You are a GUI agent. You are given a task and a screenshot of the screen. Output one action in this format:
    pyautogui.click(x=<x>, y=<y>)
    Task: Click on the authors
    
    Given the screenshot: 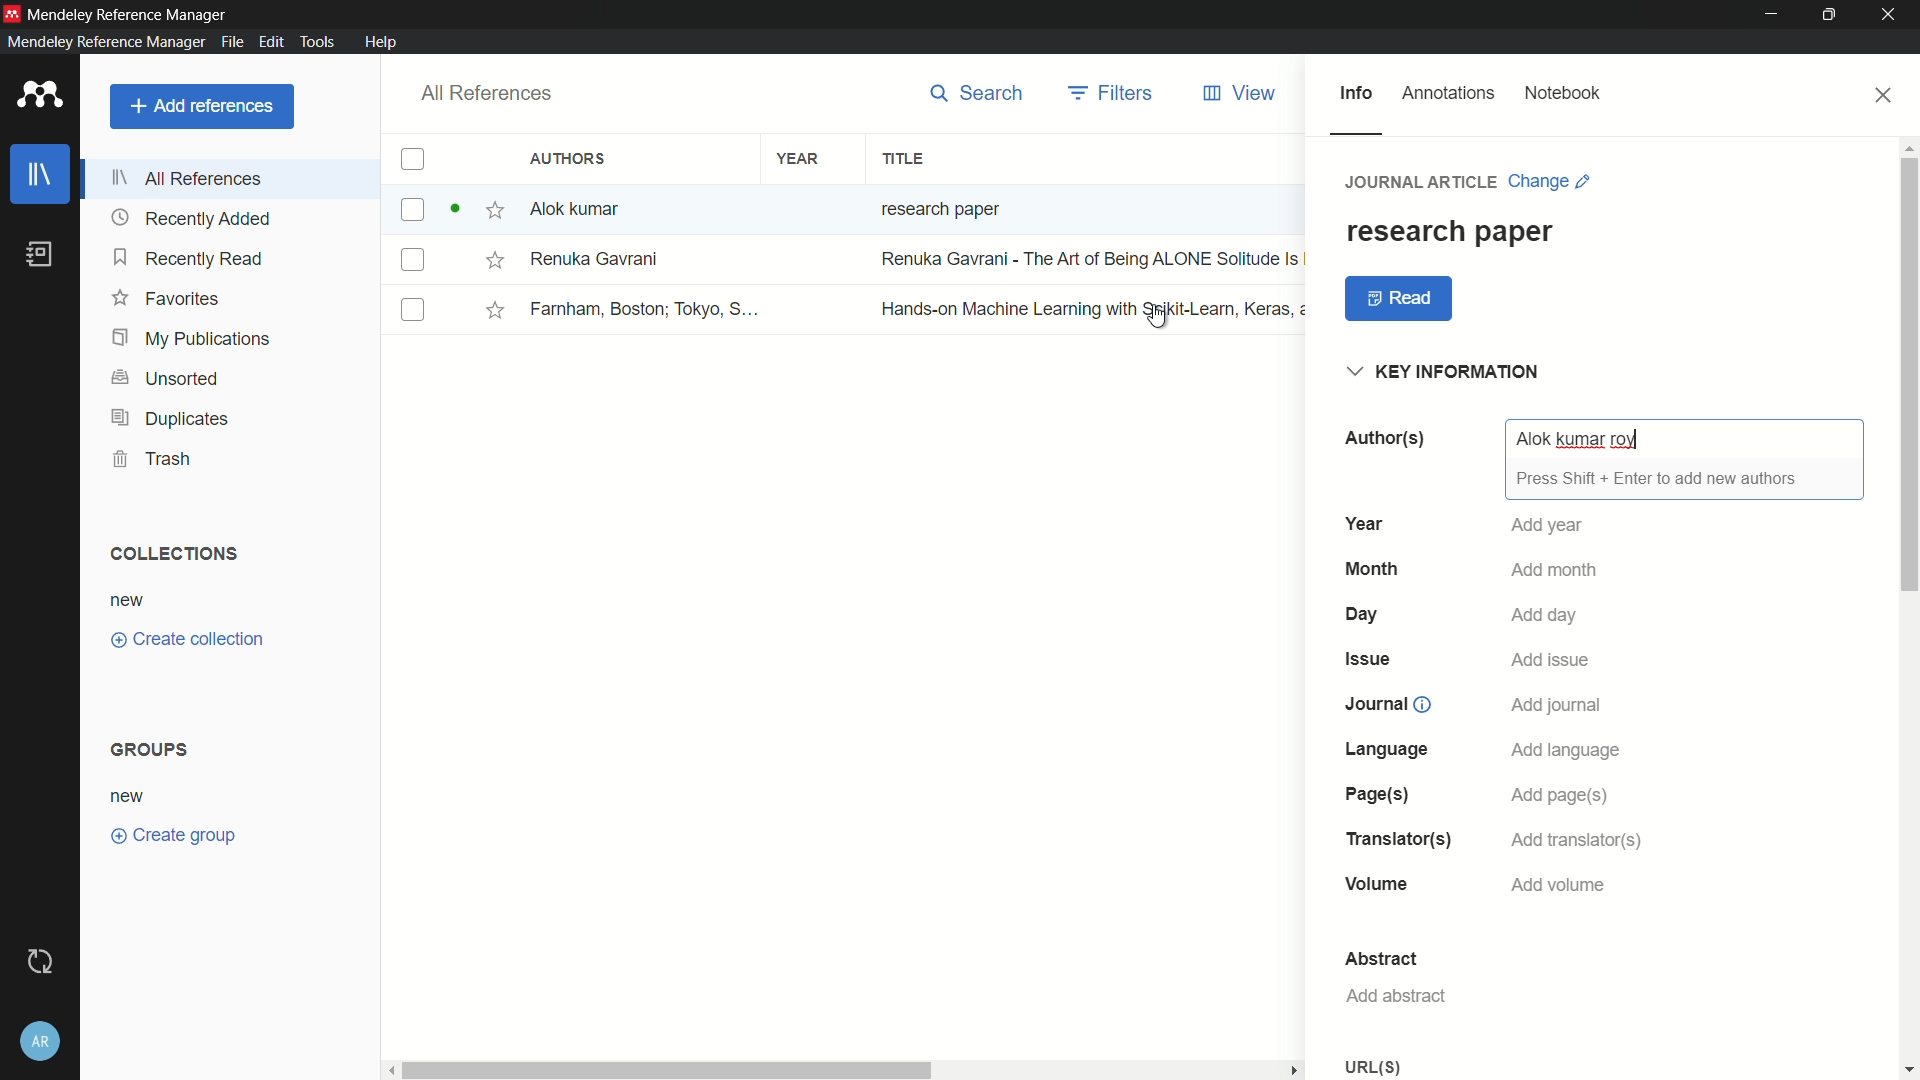 What is the action you would take?
    pyautogui.click(x=571, y=158)
    